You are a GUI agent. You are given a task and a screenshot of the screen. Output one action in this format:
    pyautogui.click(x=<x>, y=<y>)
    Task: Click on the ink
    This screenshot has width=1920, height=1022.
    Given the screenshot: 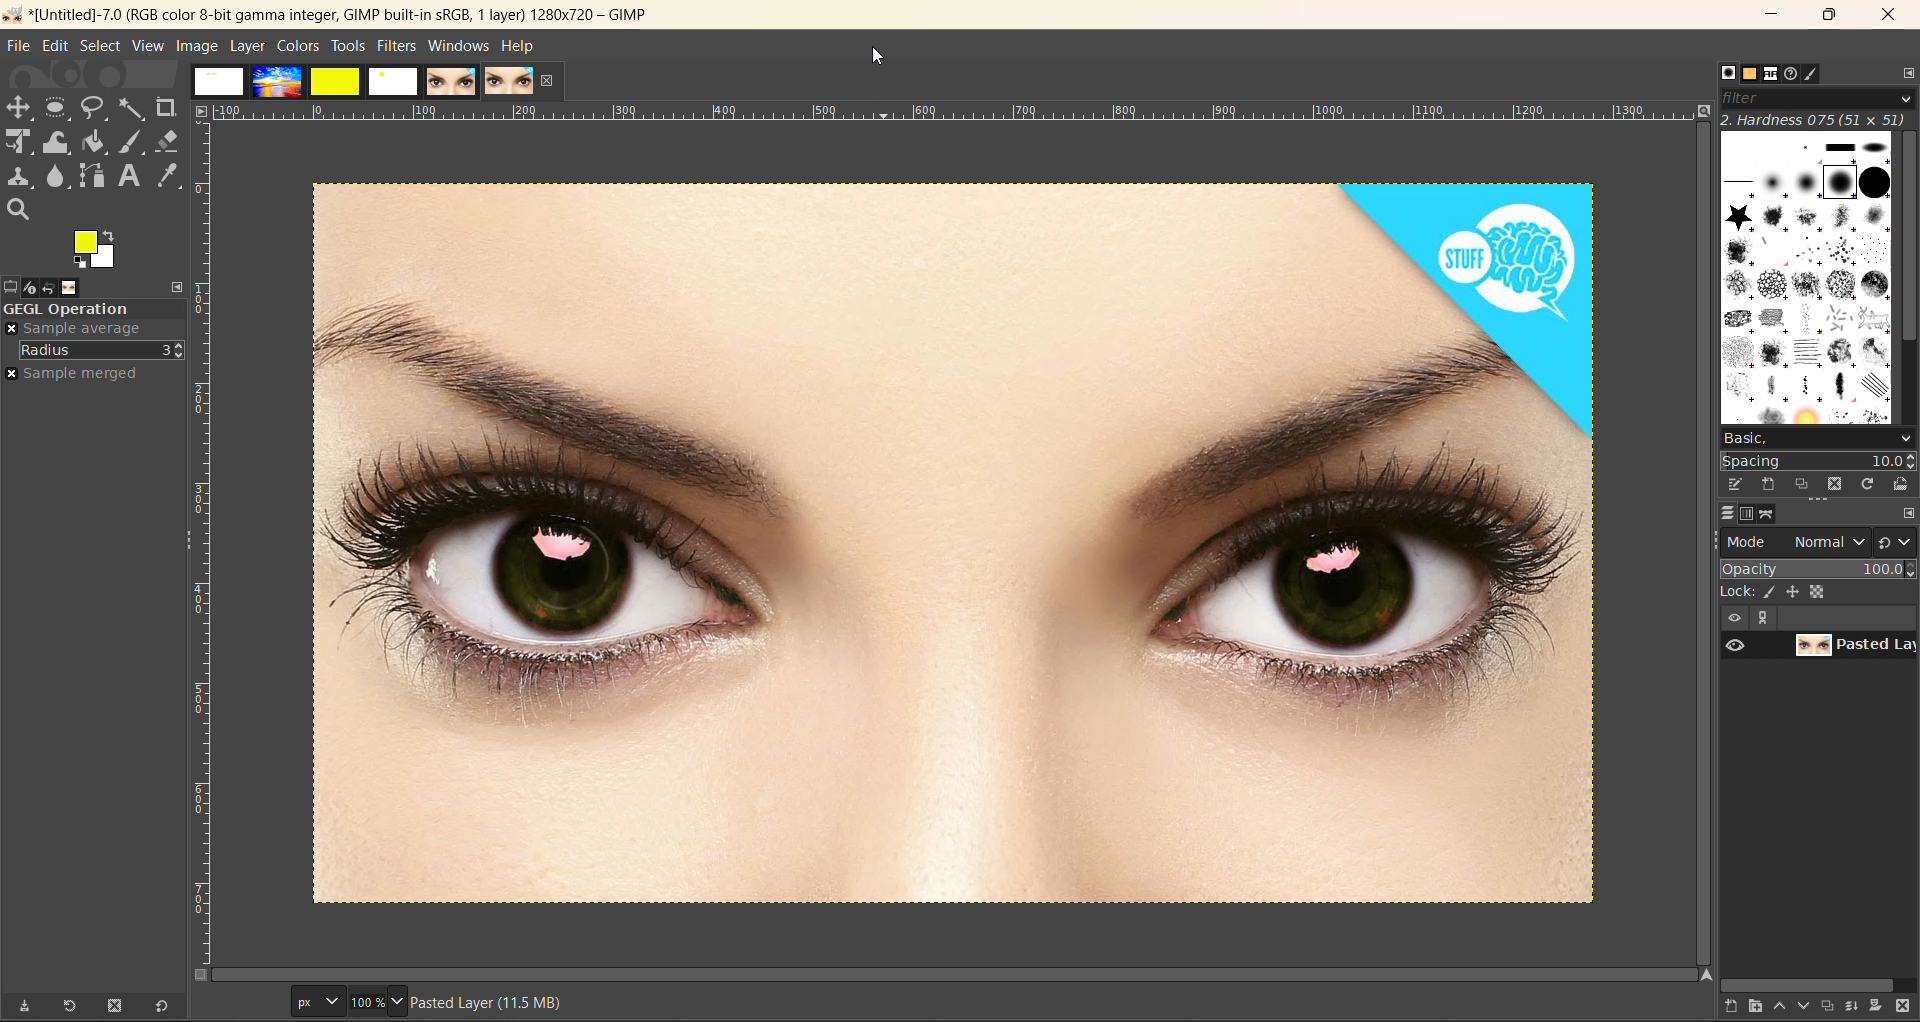 What is the action you would take?
    pyautogui.click(x=134, y=142)
    